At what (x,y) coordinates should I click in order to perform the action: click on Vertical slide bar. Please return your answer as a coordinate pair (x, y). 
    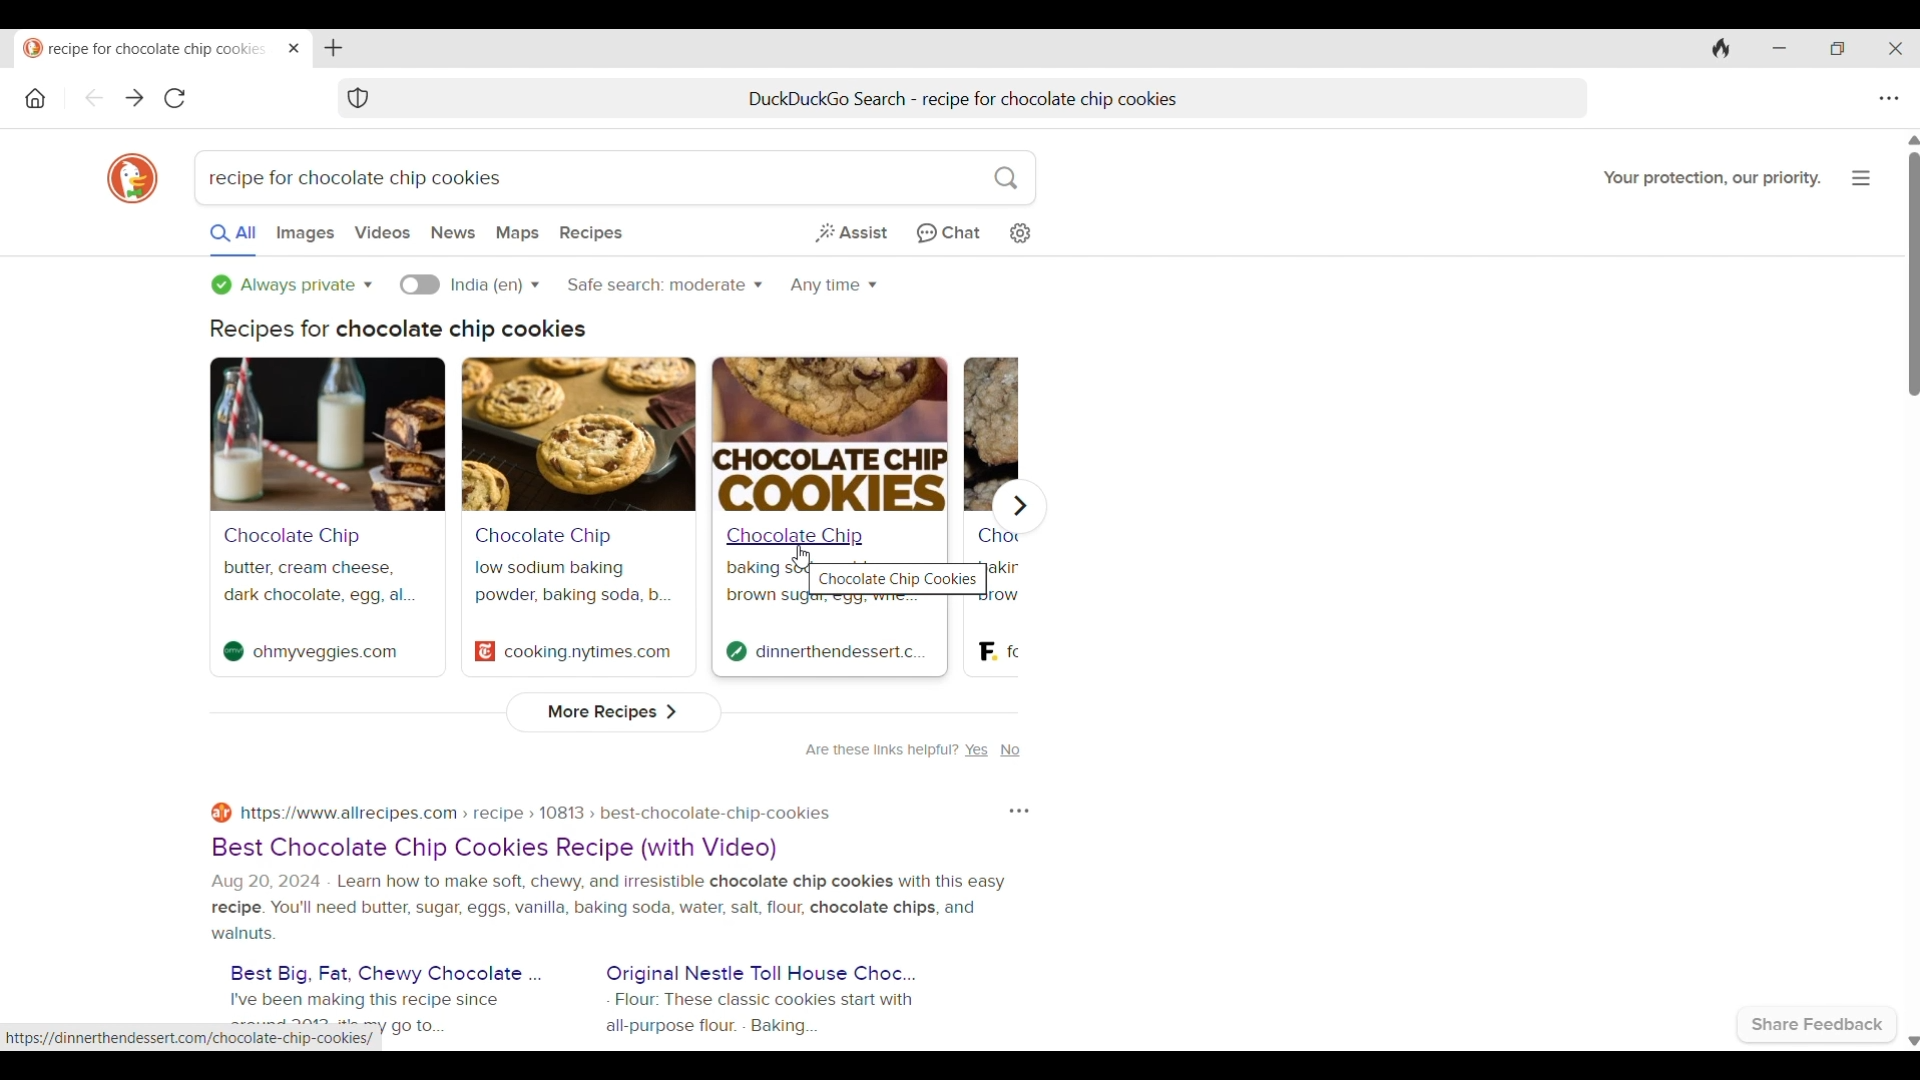
    Looking at the image, I should click on (1914, 275).